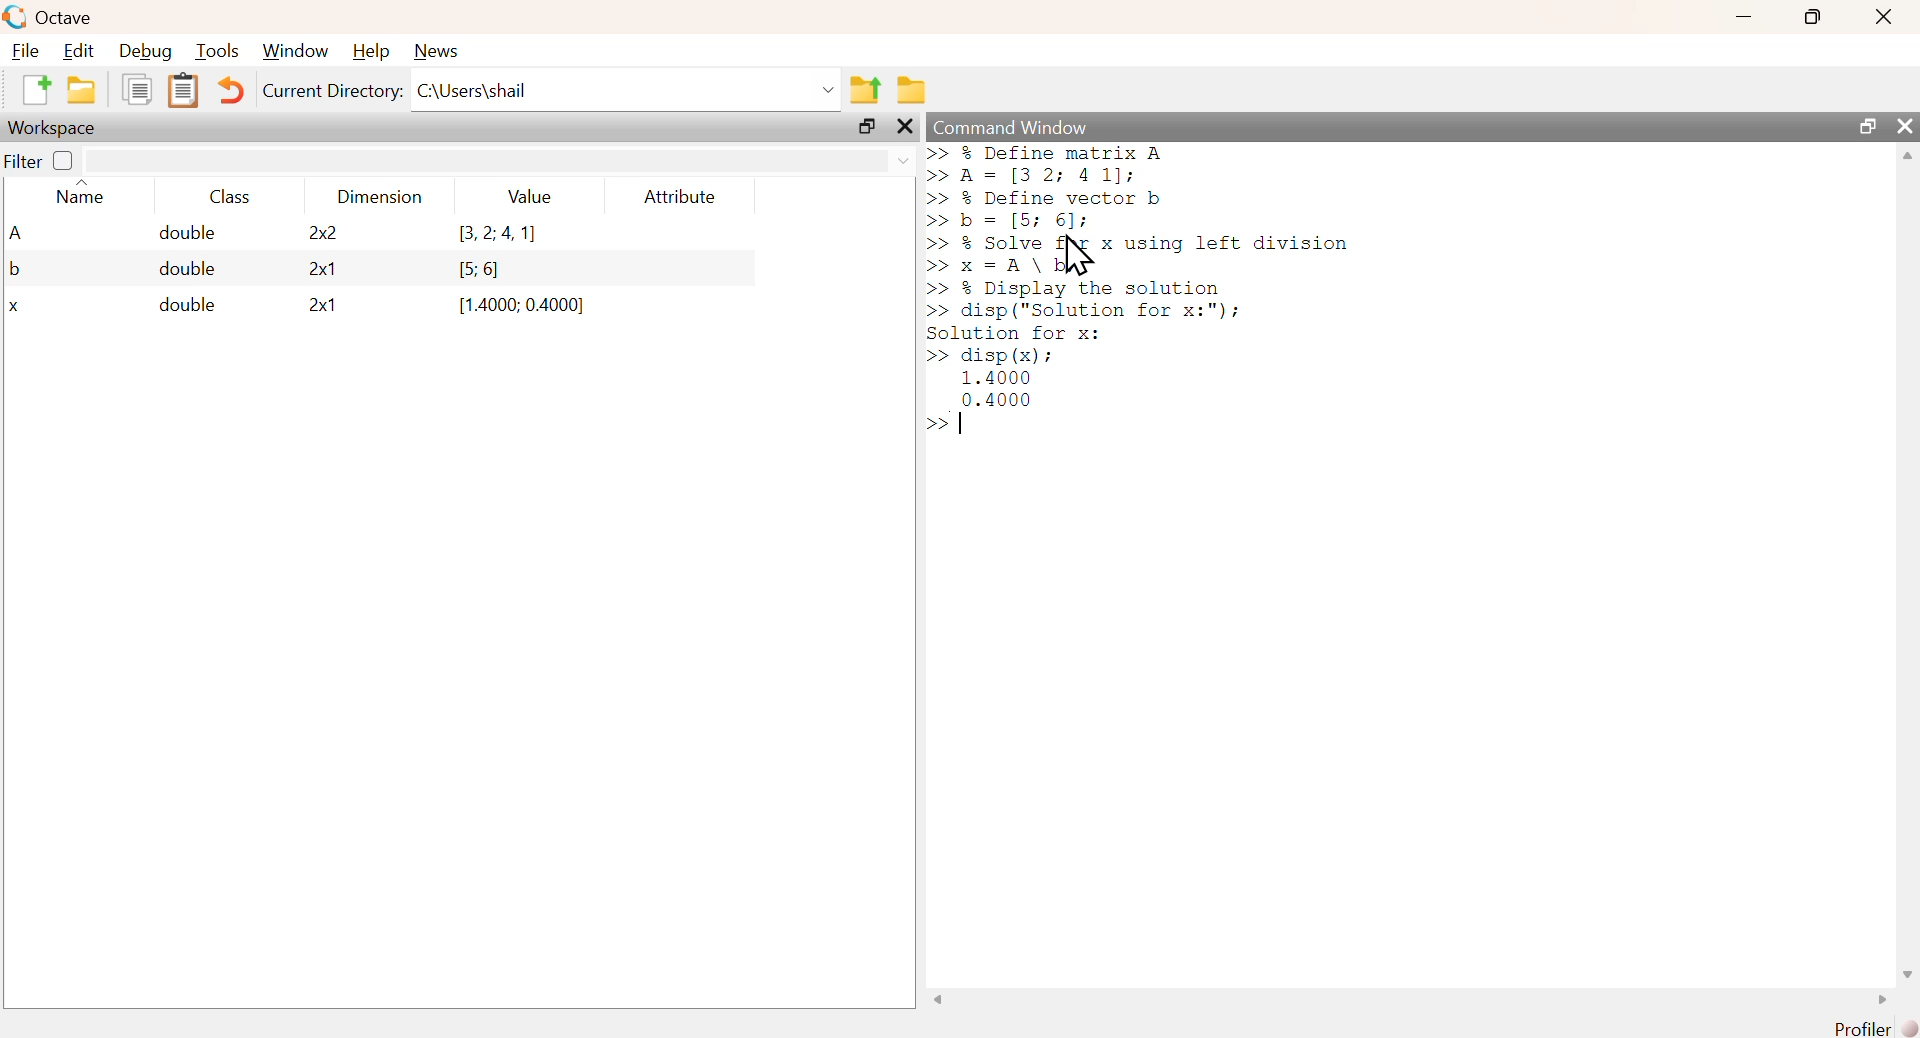  I want to click on news, so click(436, 50).